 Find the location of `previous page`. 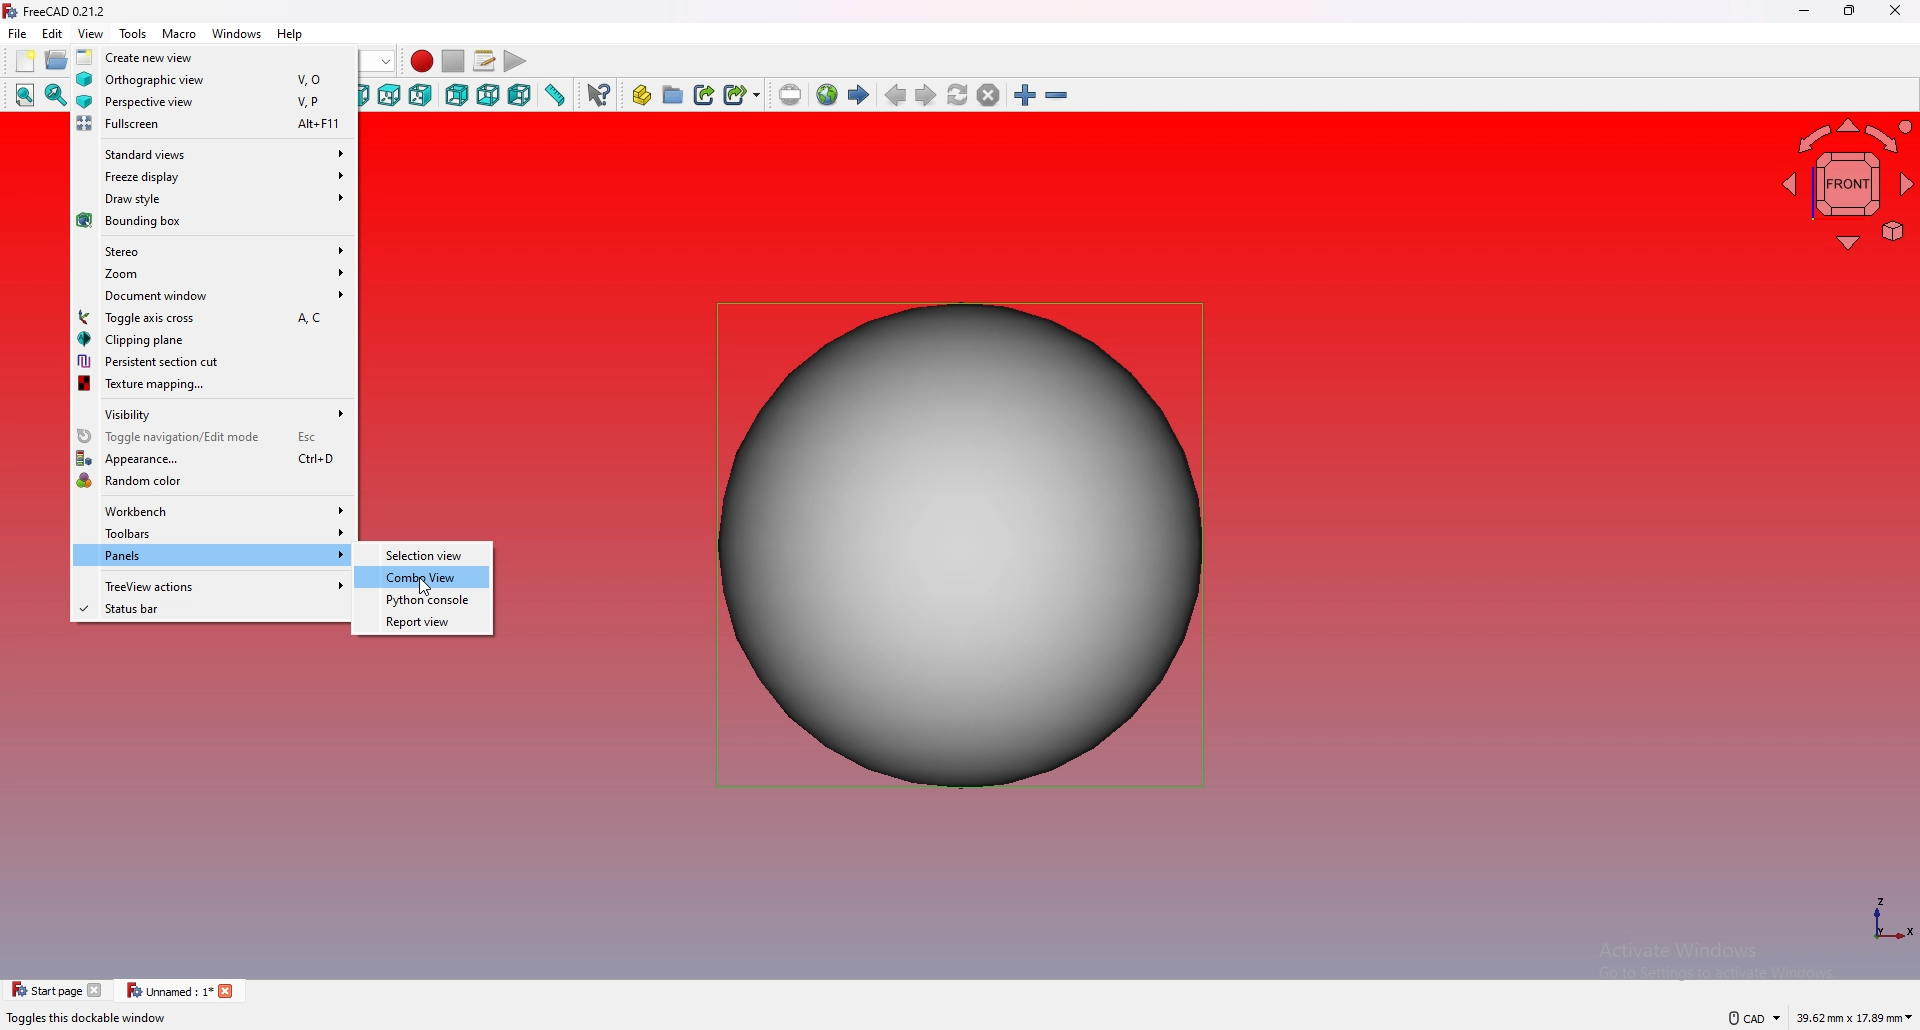

previous page is located at coordinates (896, 96).